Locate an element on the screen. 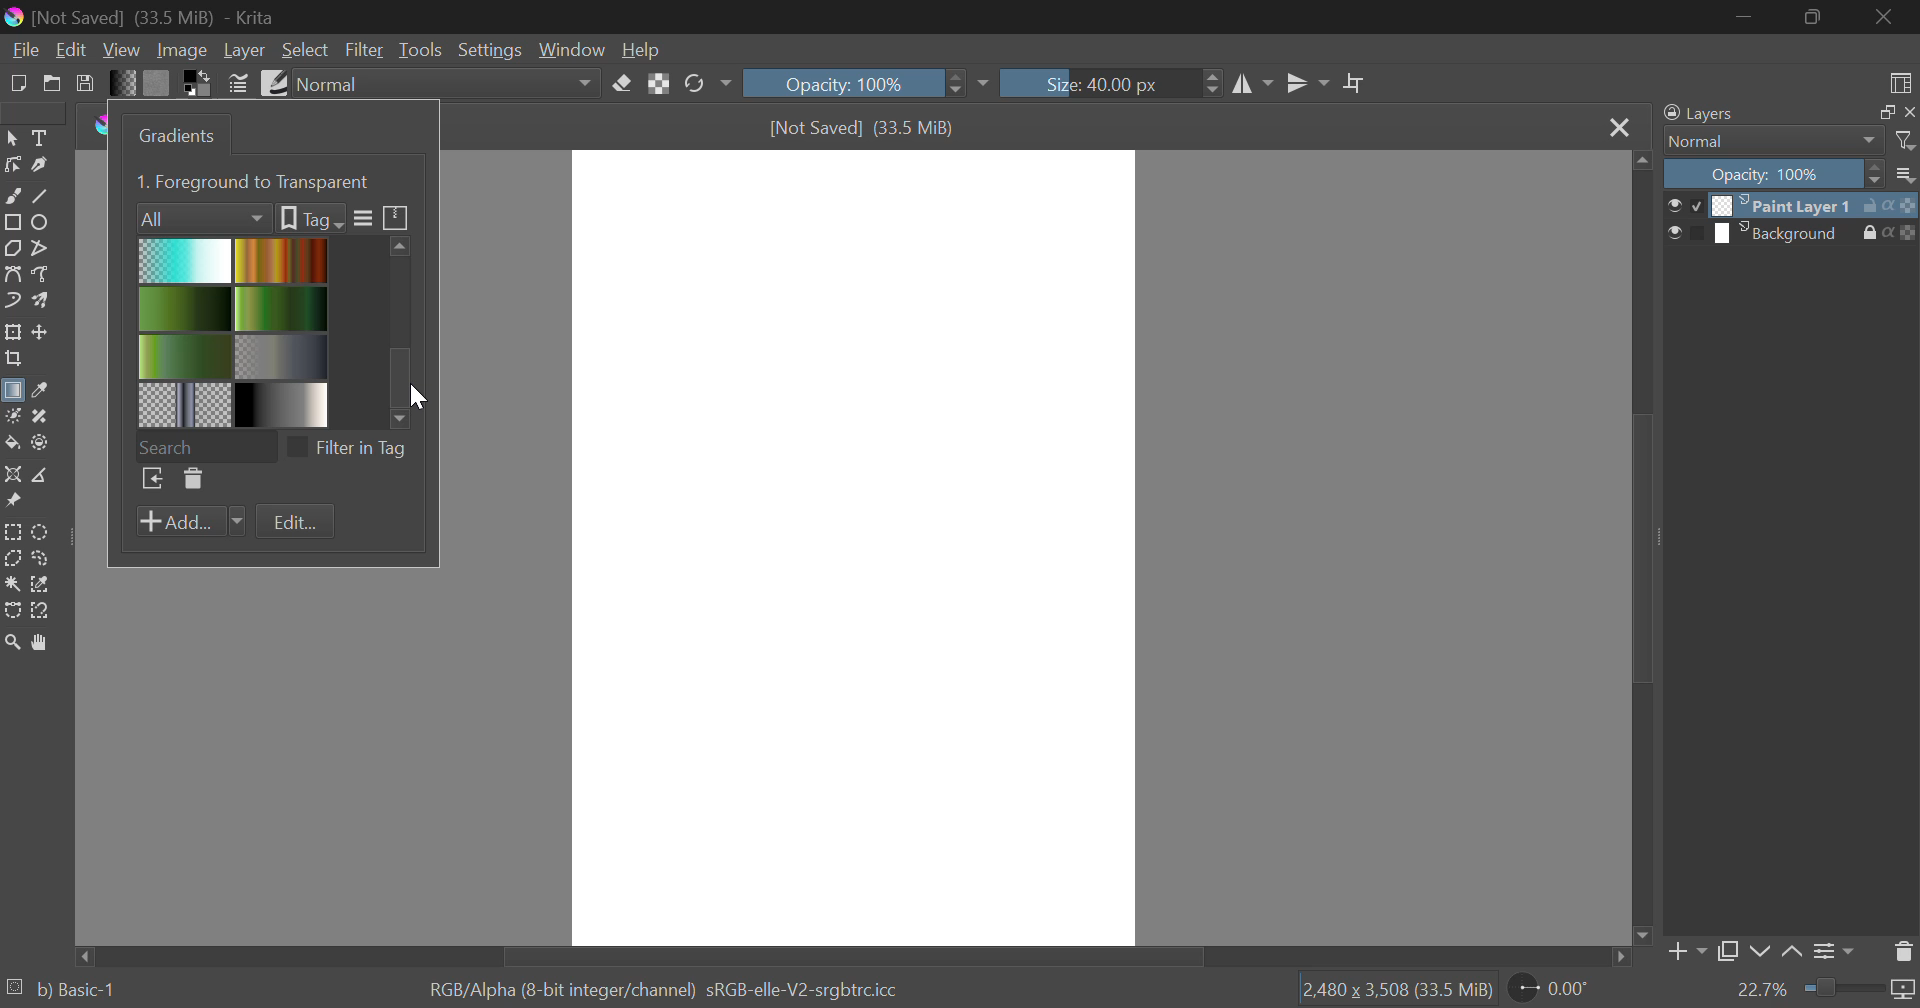 The height and width of the screenshot is (1008, 1920). Add... is located at coordinates (190, 522).